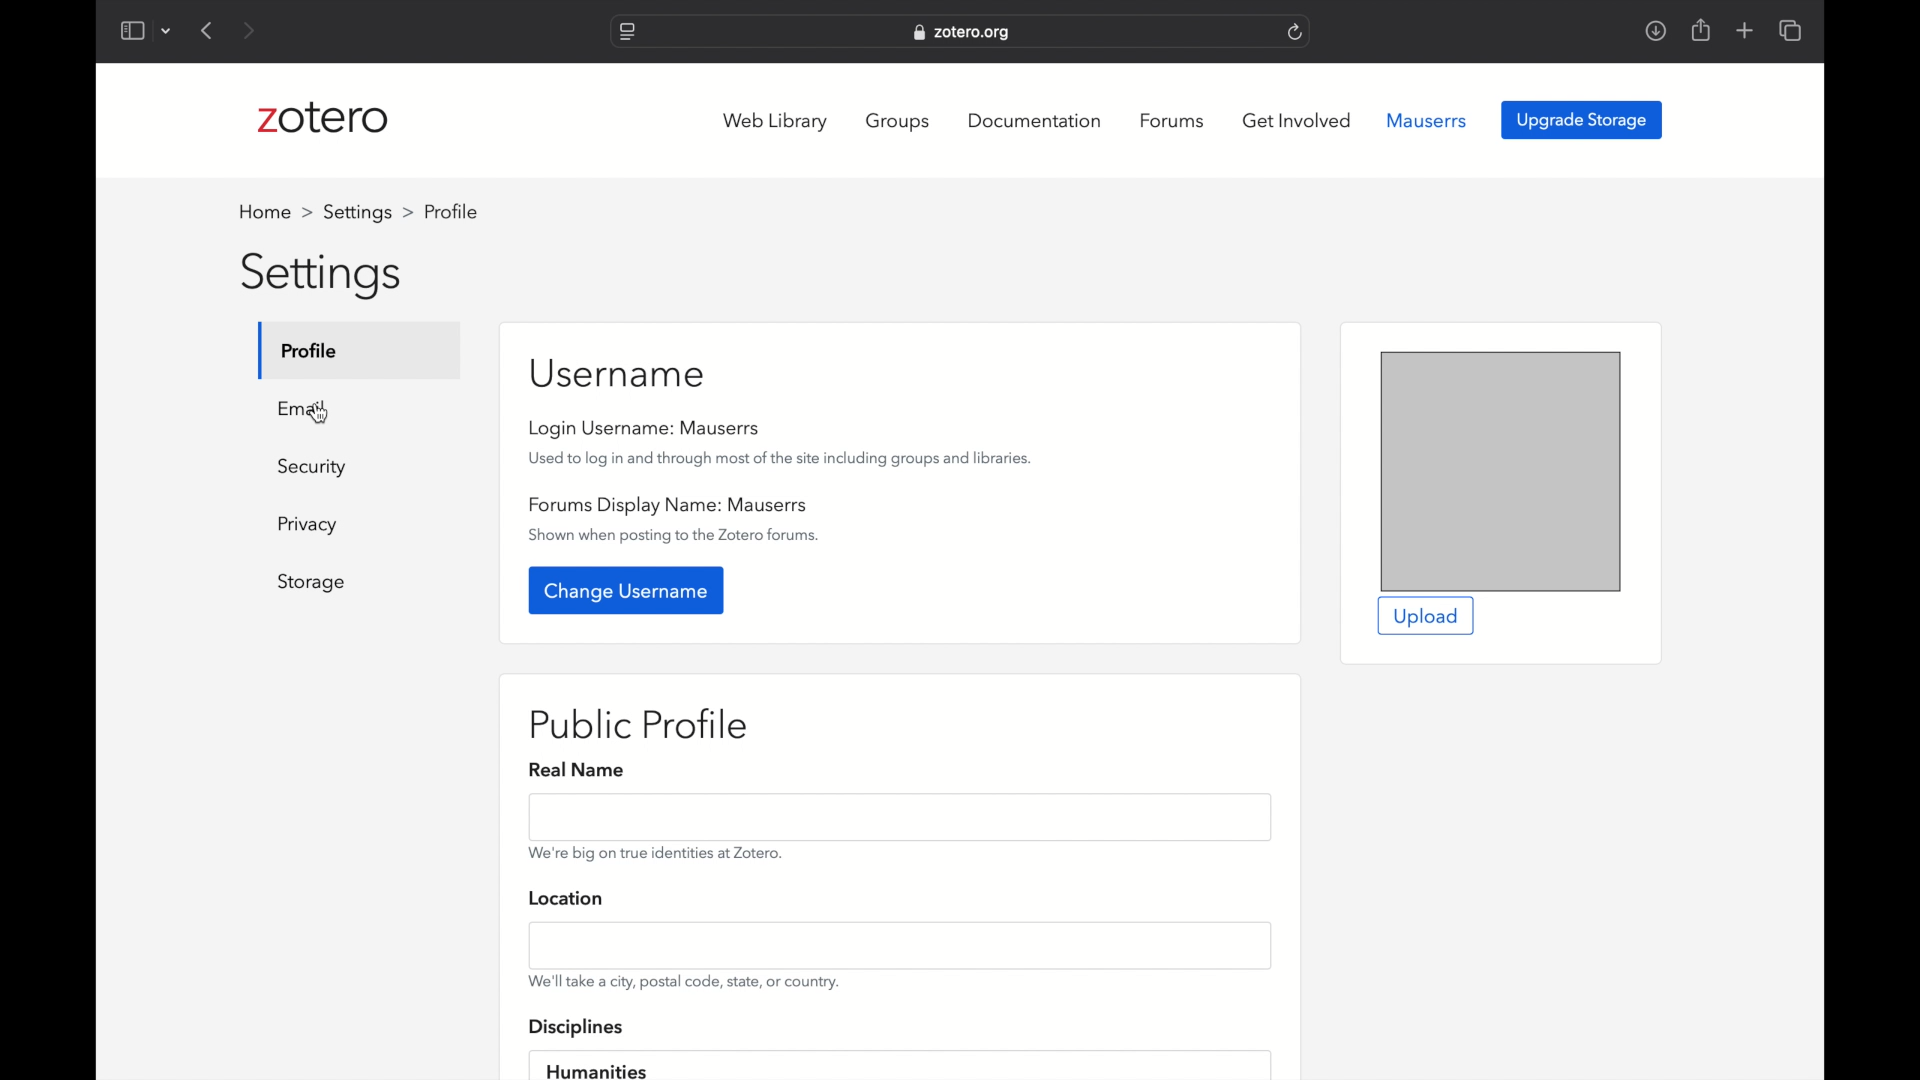 This screenshot has width=1920, height=1080. What do you see at coordinates (1428, 121) in the screenshot?
I see `mauserrs` at bounding box center [1428, 121].